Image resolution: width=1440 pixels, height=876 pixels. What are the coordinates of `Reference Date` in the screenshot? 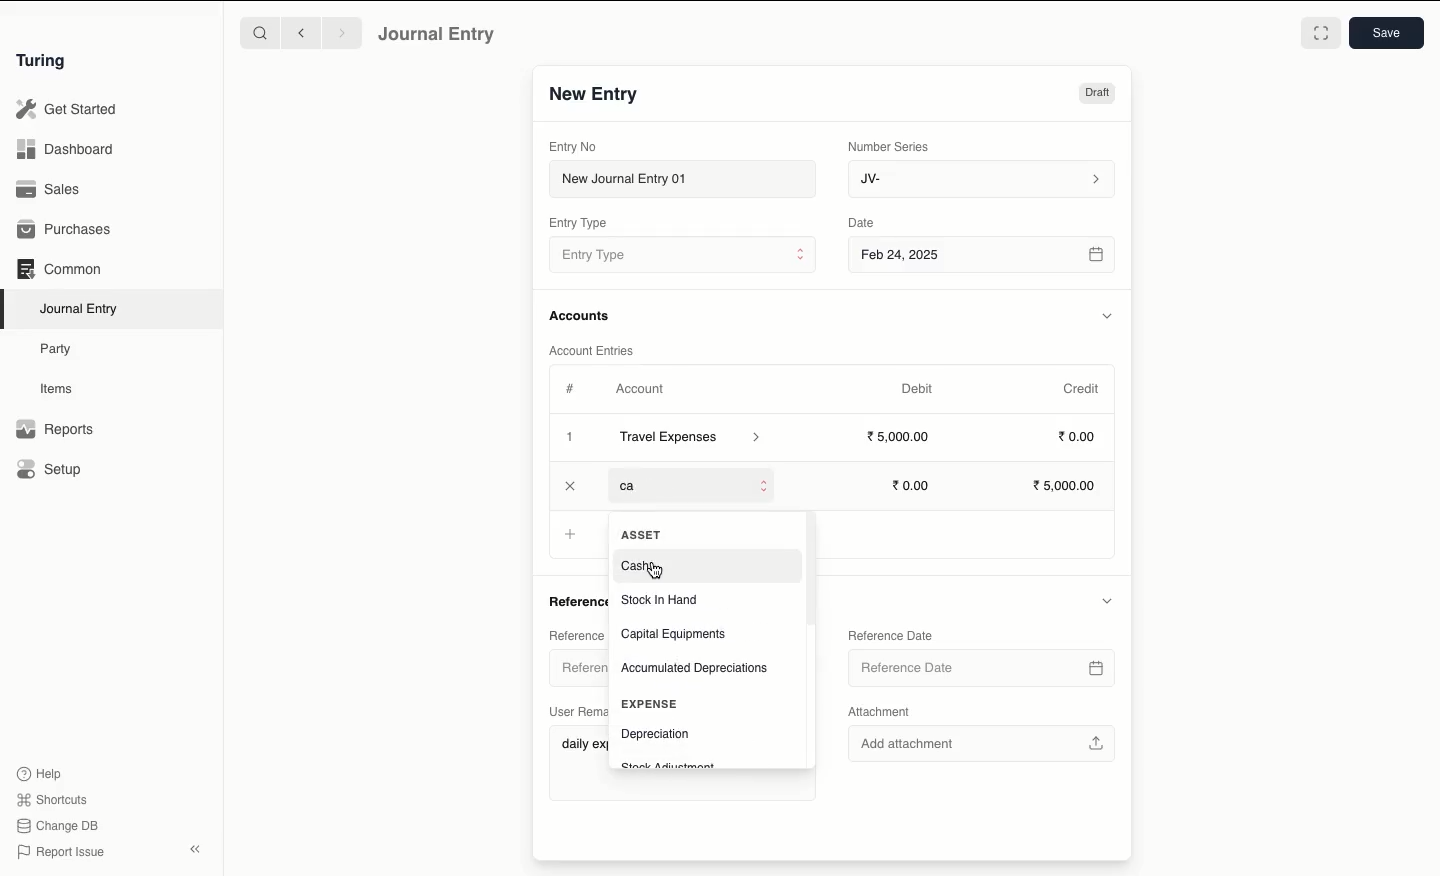 It's located at (890, 637).